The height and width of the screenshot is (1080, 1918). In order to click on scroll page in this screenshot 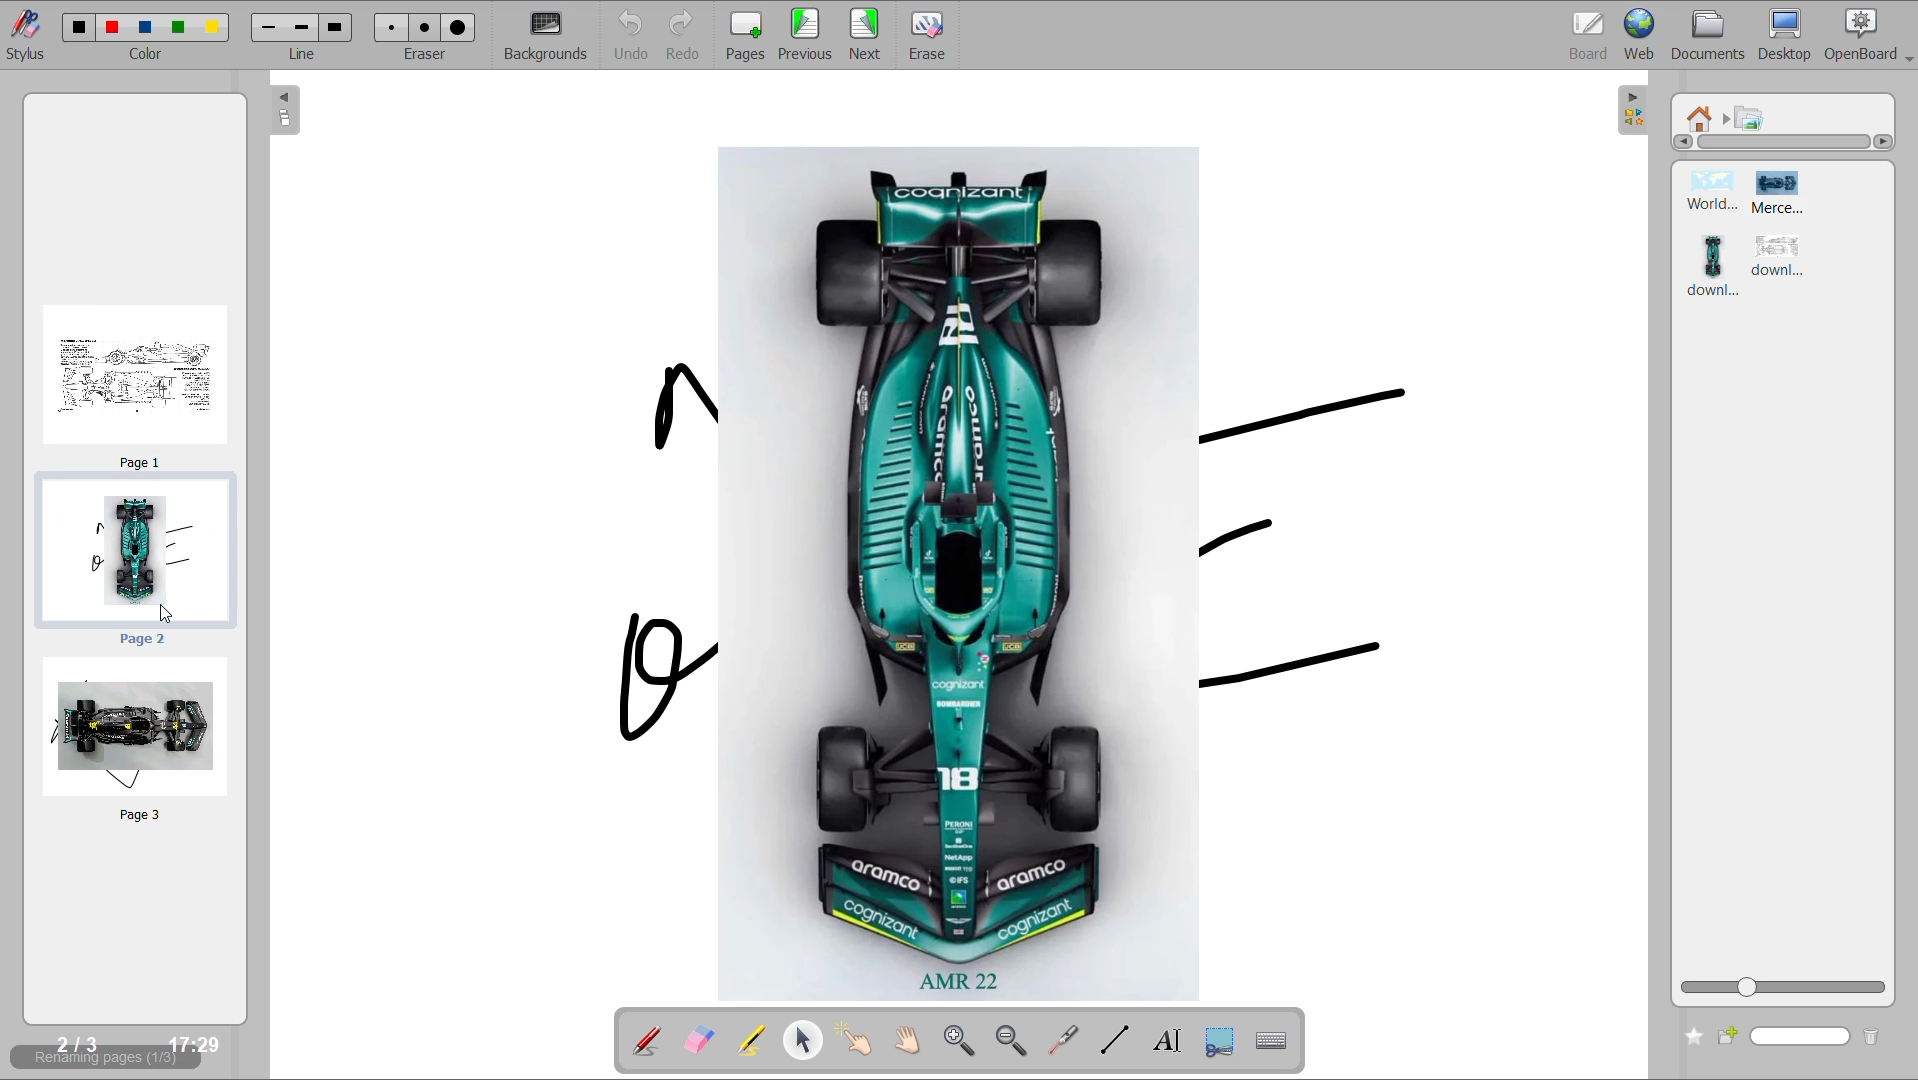, I will do `click(911, 1042)`.